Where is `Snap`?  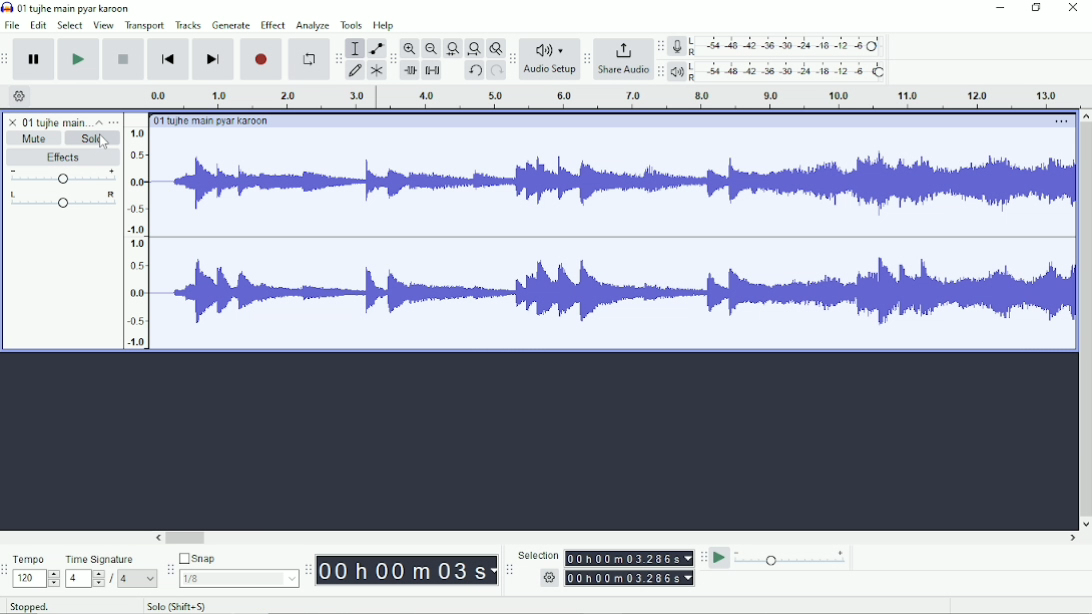 Snap is located at coordinates (239, 559).